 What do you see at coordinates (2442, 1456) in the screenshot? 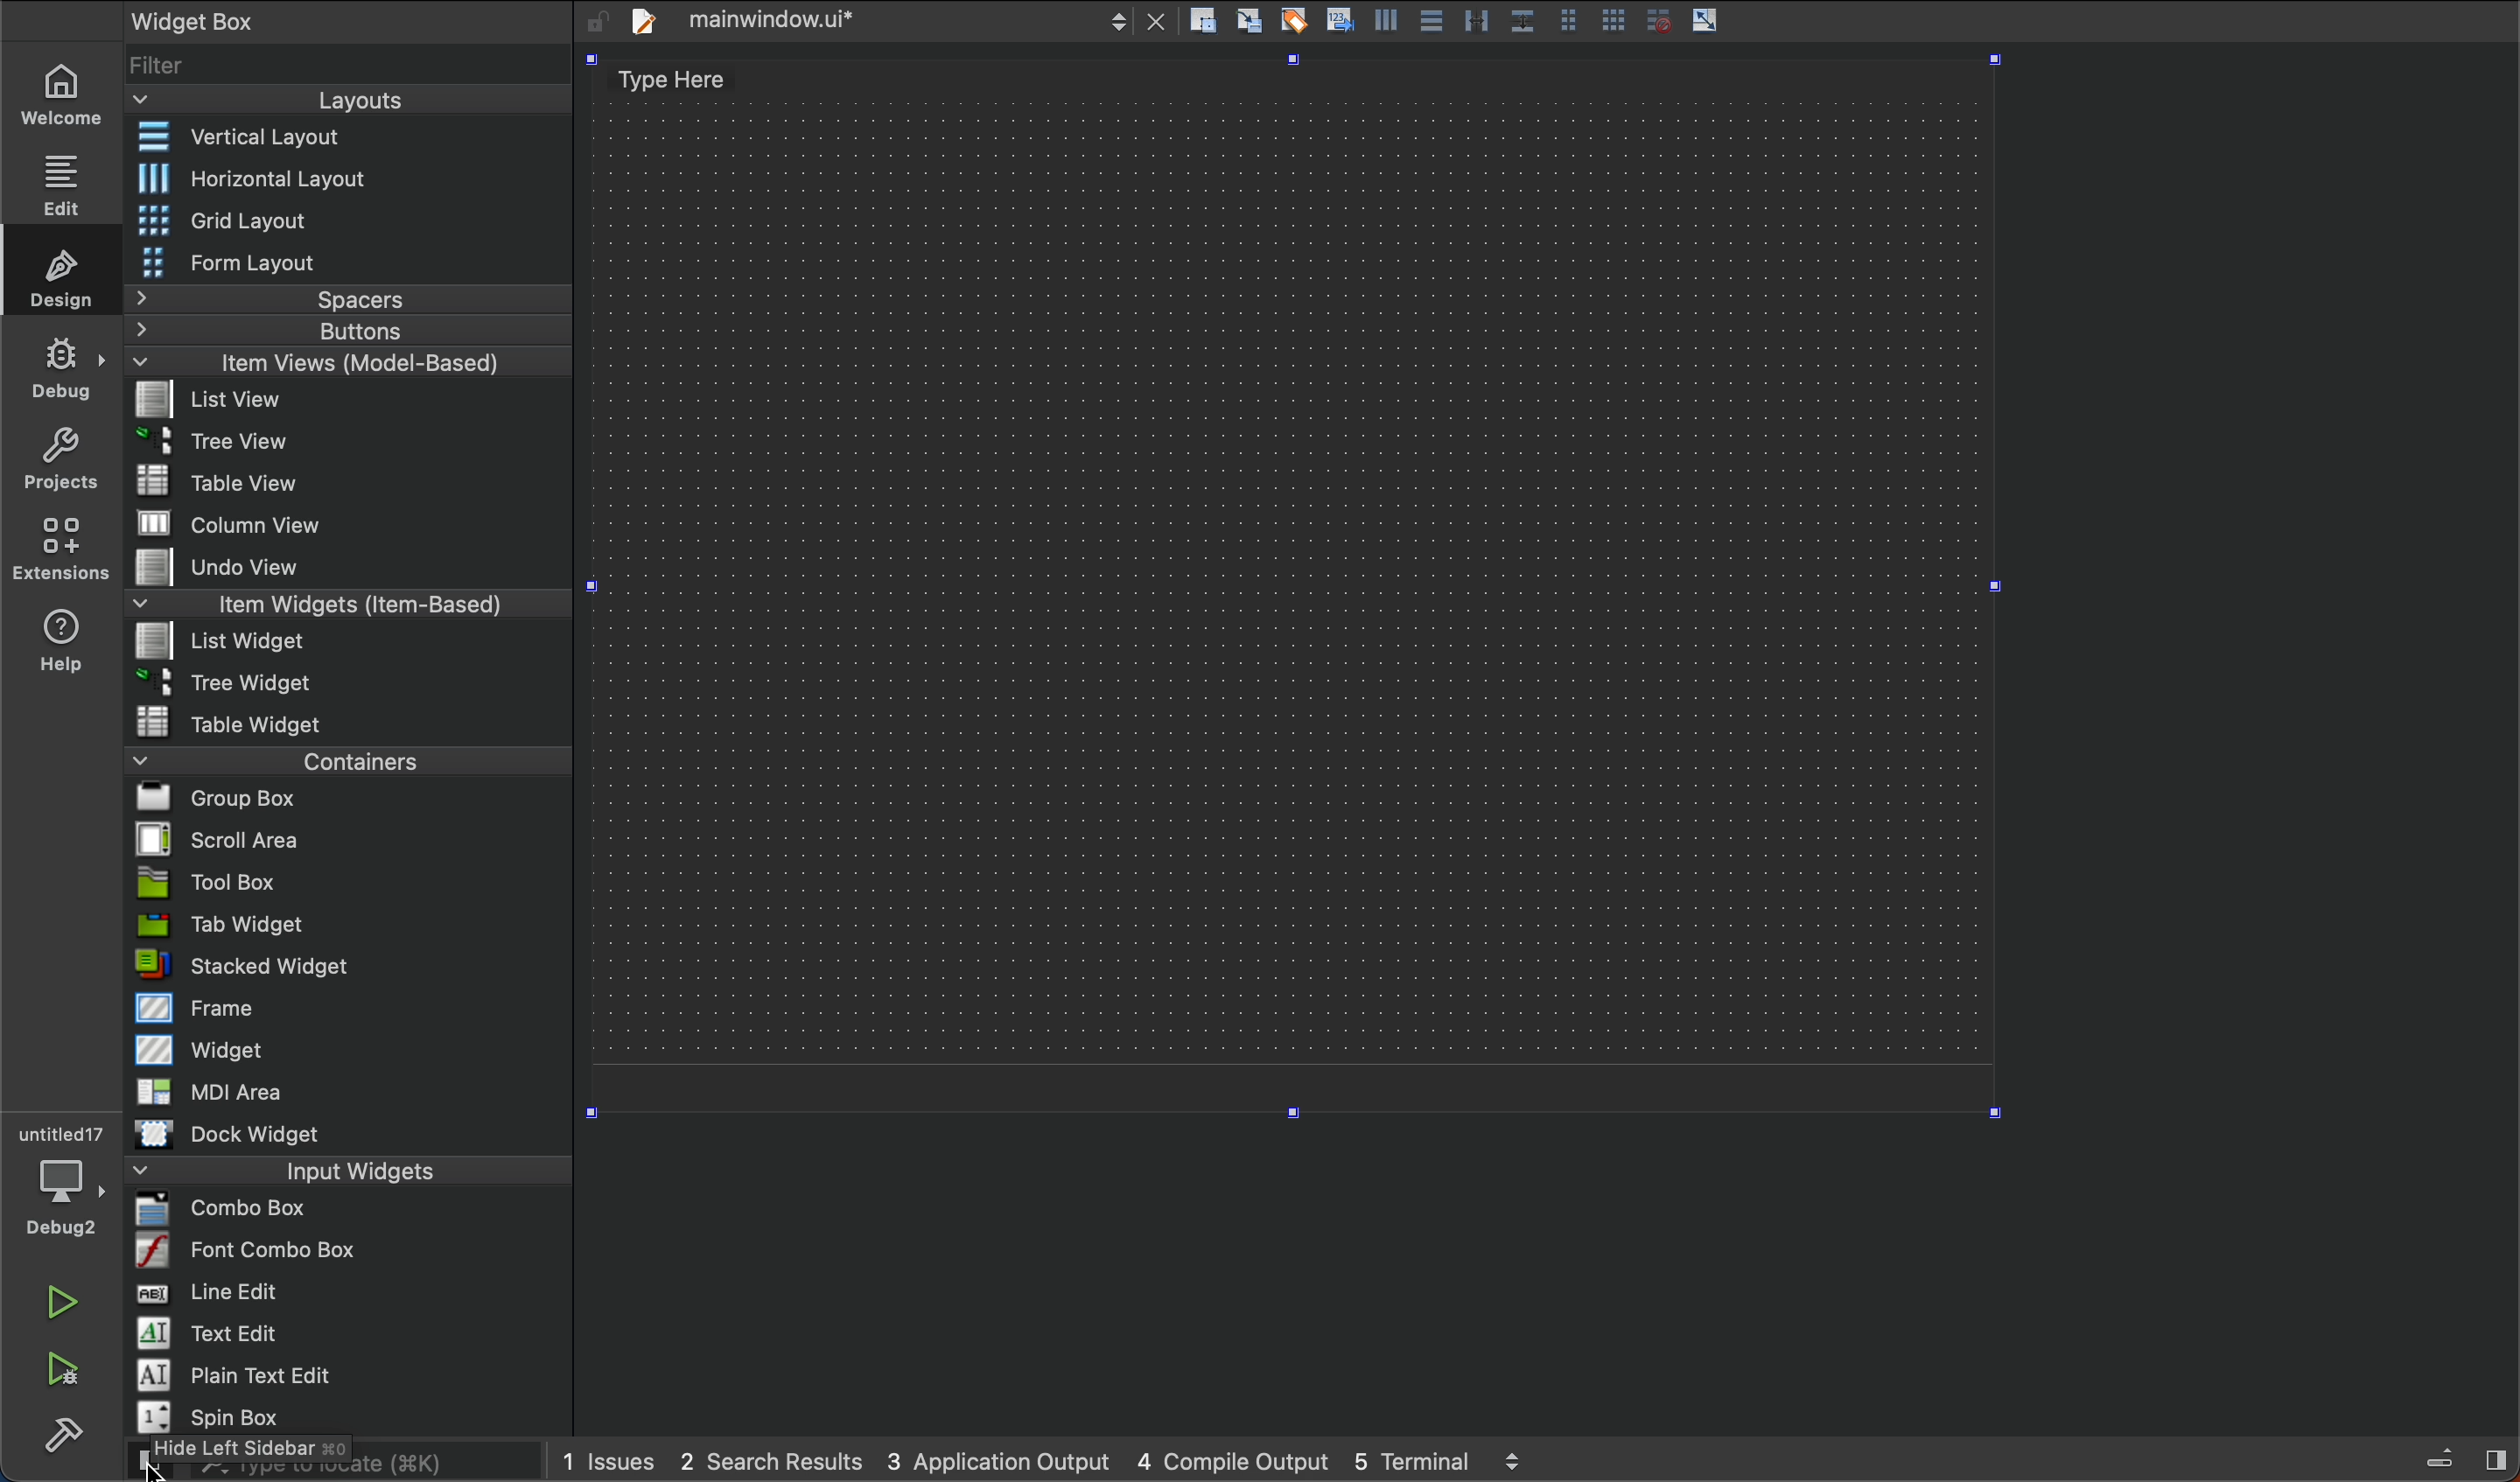
I see `` at bounding box center [2442, 1456].